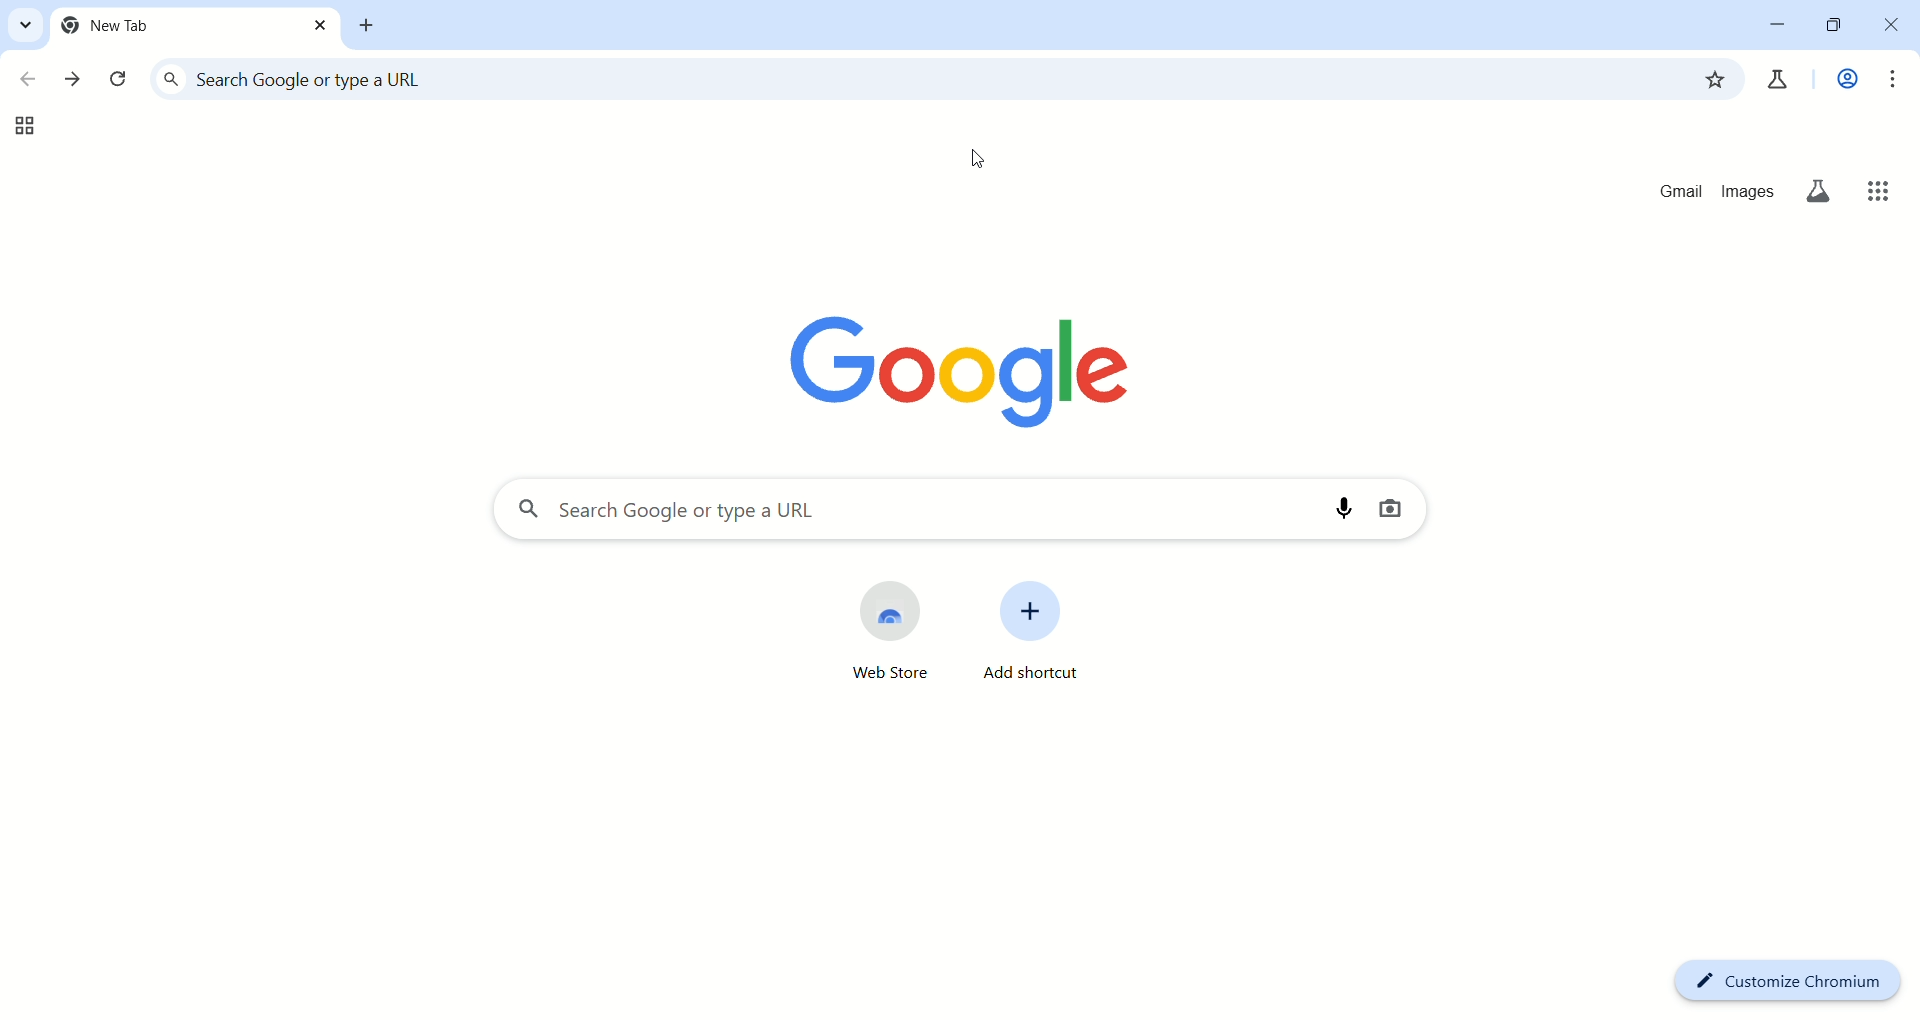 The width and height of the screenshot is (1920, 1020). Describe the element at coordinates (1897, 29) in the screenshot. I see `close` at that location.